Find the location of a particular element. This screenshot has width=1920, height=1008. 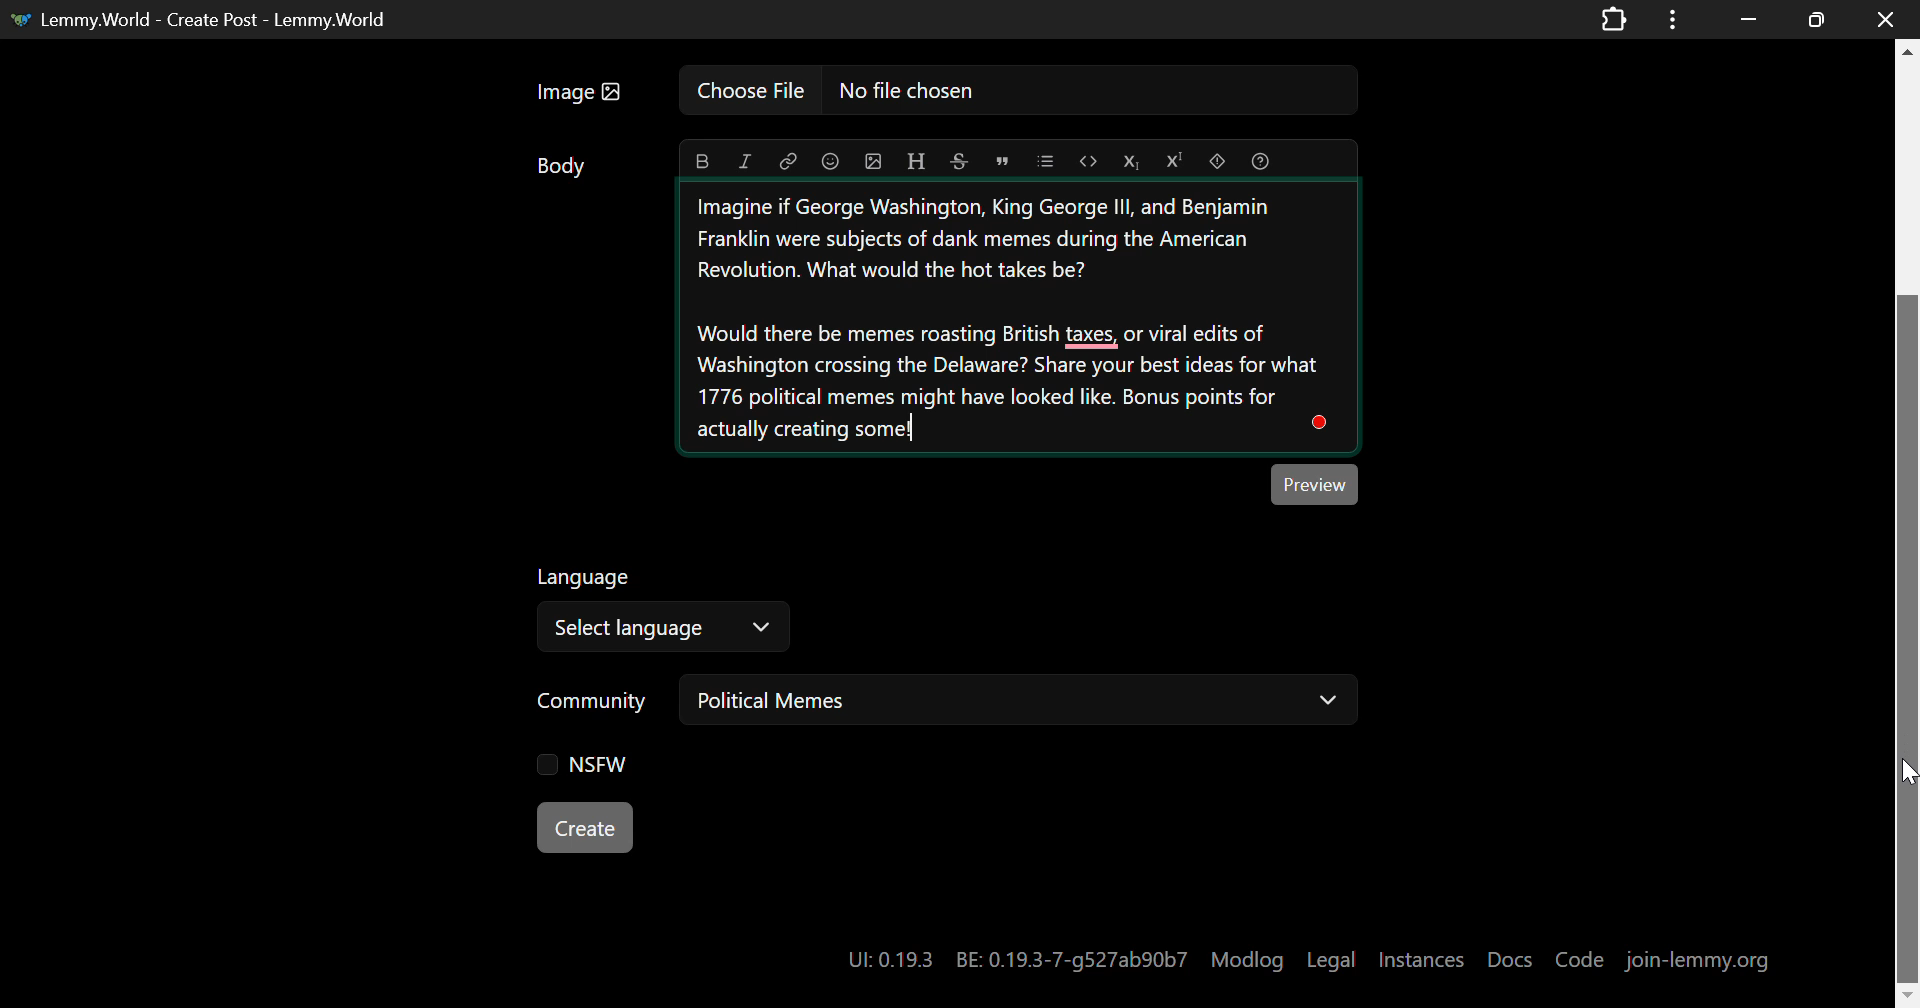

Select Post Language is located at coordinates (670, 609).